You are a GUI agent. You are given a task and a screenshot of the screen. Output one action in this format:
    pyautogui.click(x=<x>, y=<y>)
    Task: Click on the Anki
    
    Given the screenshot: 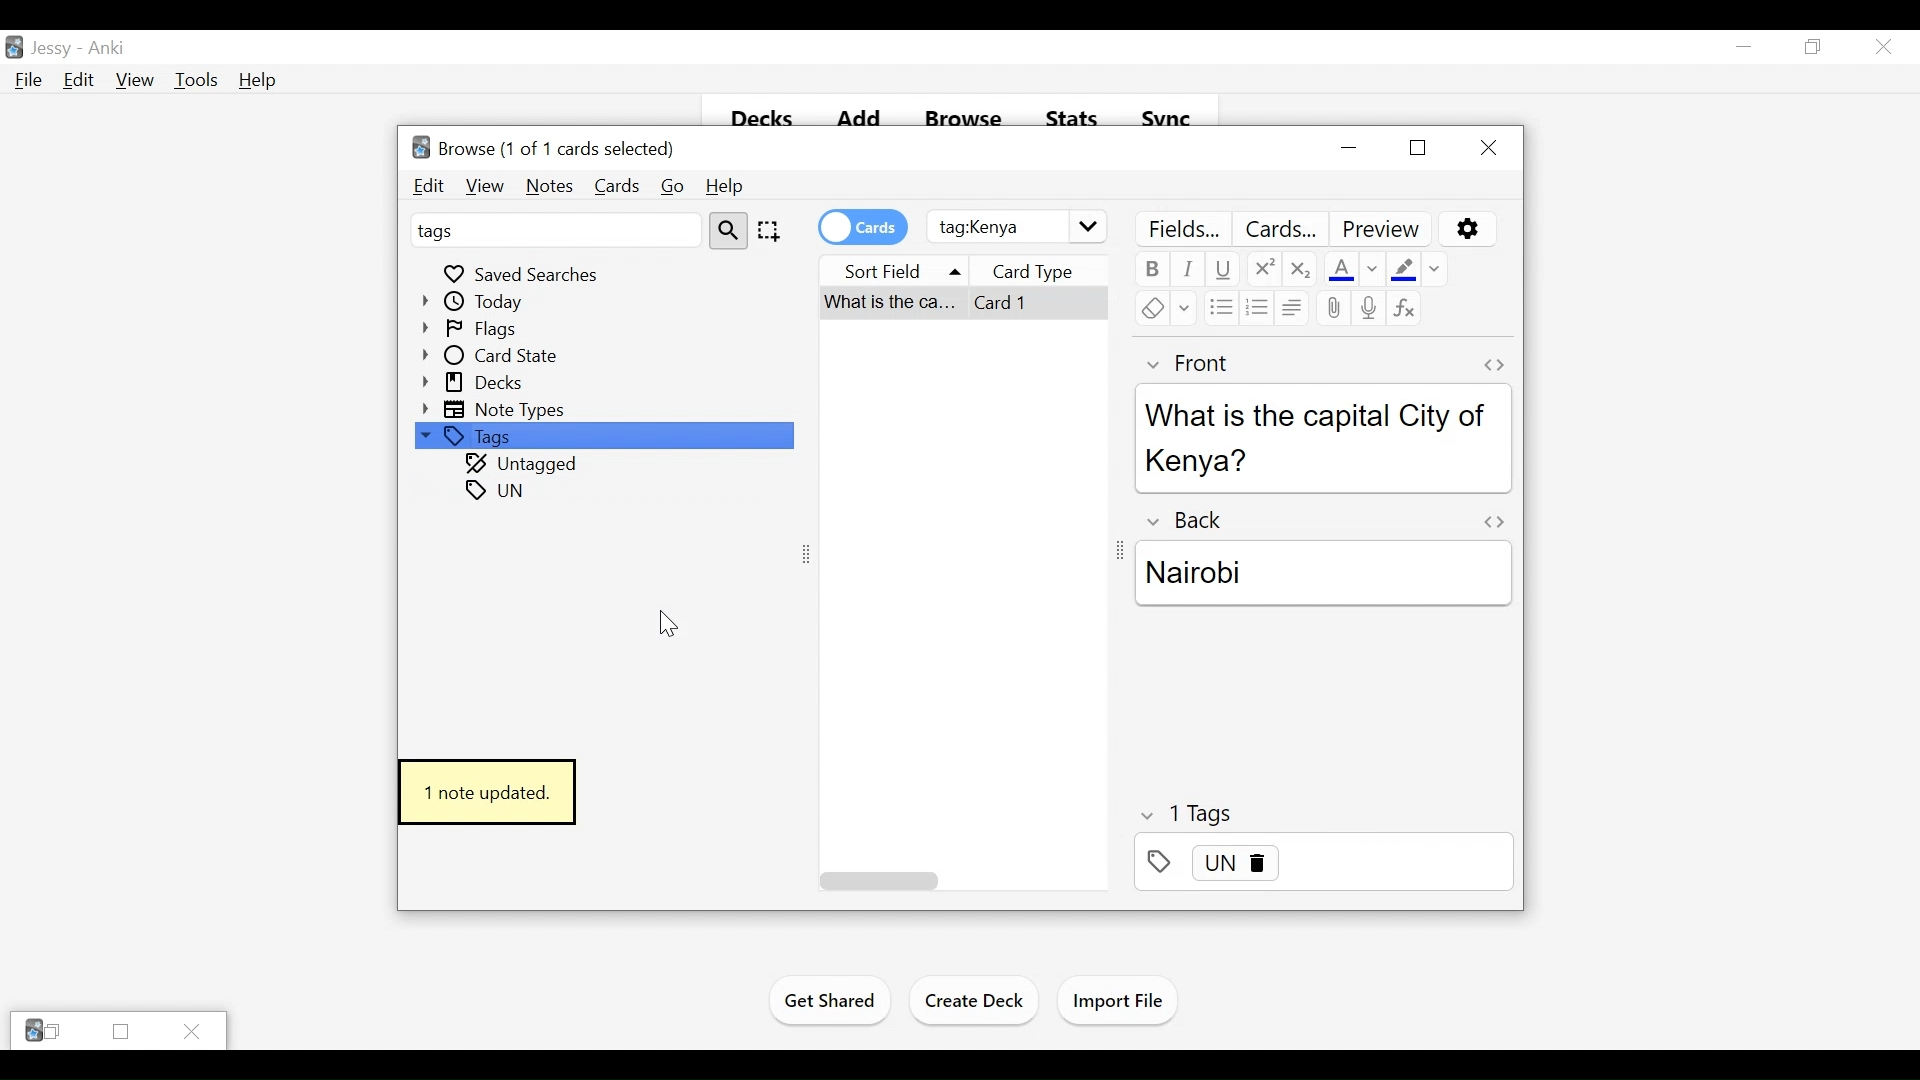 What is the action you would take?
    pyautogui.click(x=106, y=49)
    